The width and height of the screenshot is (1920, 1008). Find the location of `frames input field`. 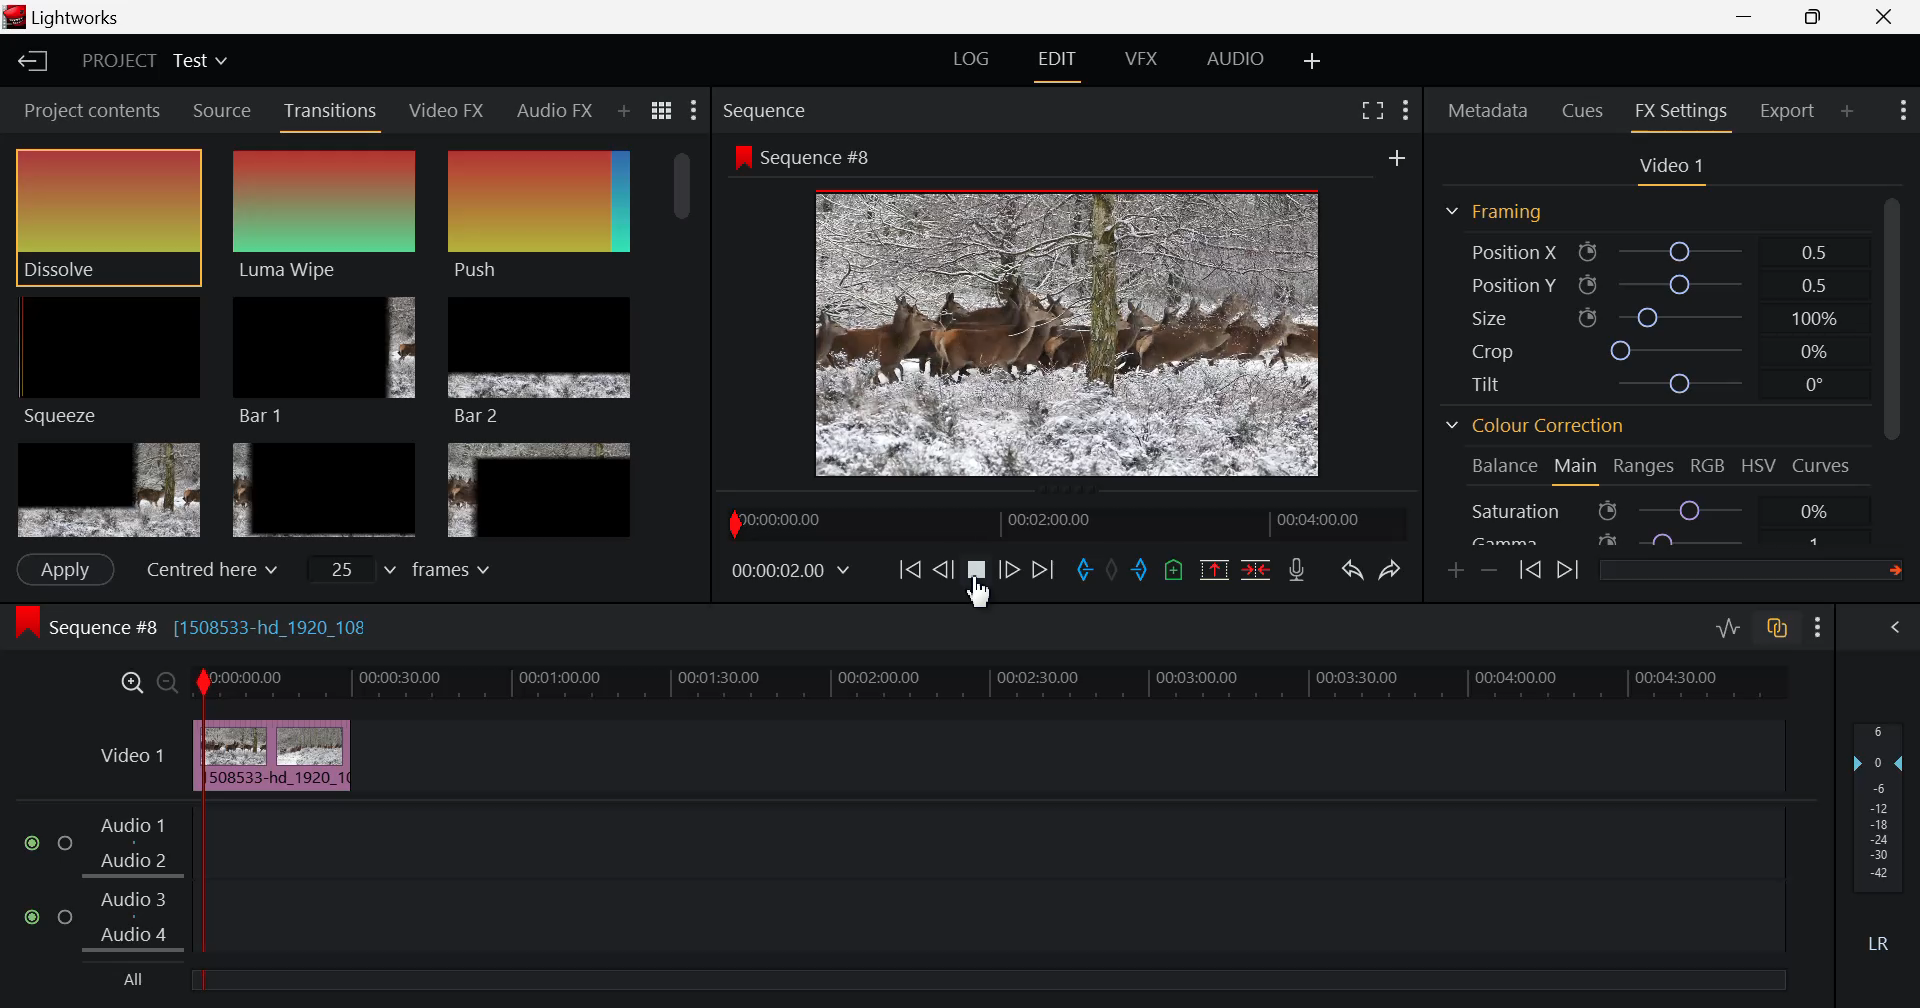

frames input field is located at coordinates (418, 567).